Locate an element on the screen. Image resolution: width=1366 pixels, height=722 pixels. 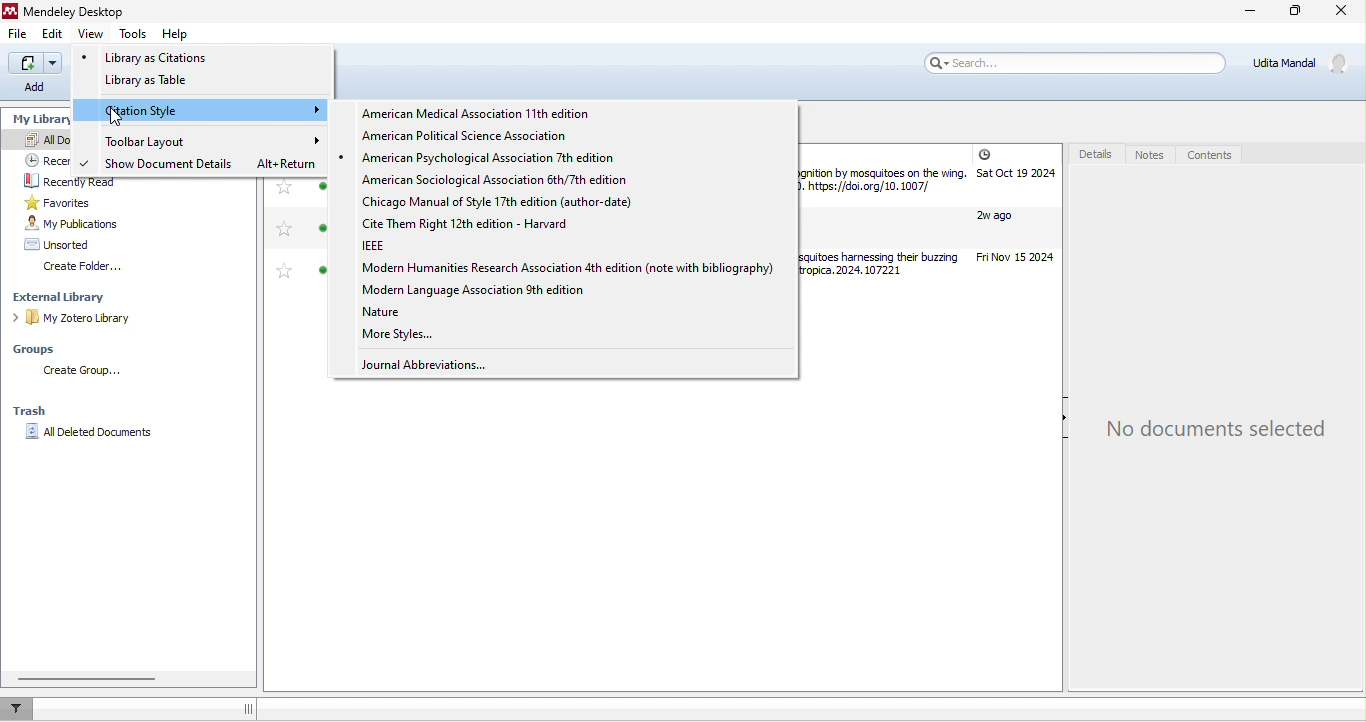
edit is located at coordinates (53, 34).